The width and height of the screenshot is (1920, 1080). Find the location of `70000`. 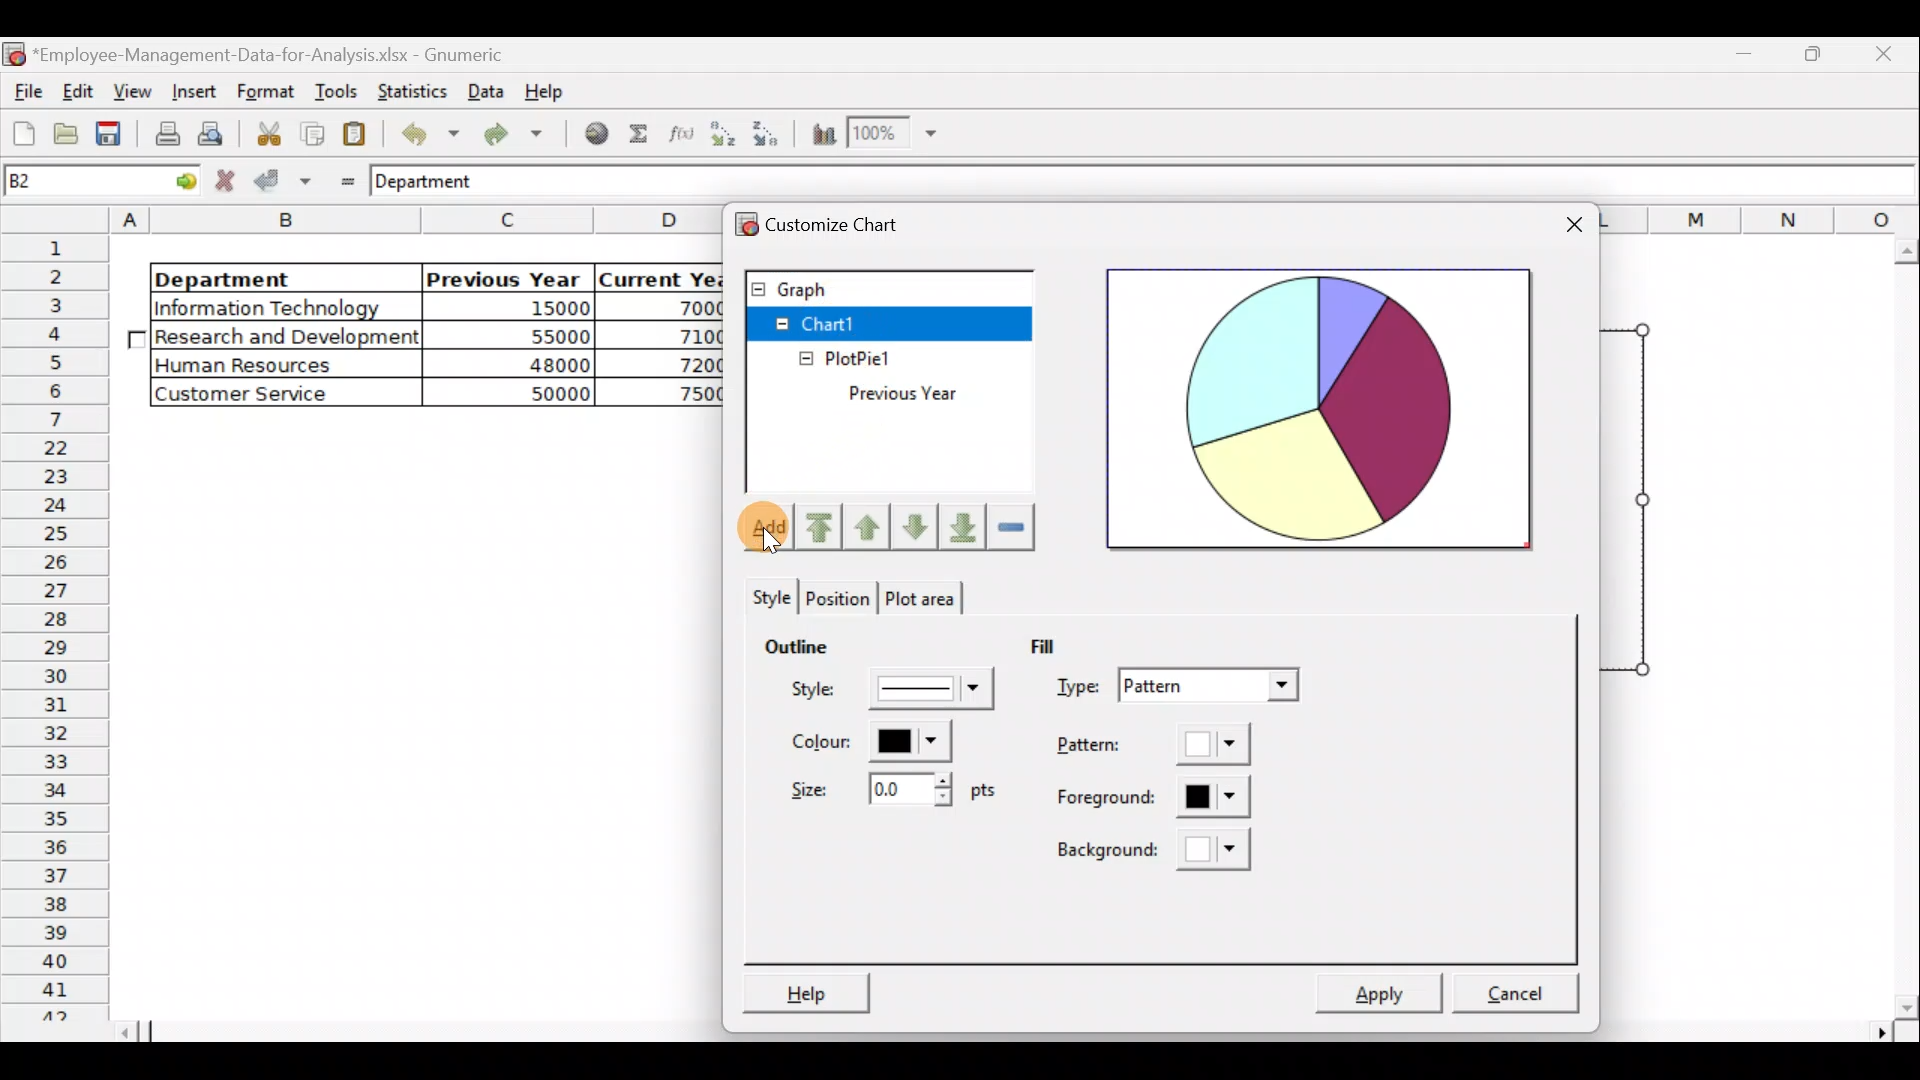

70000 is located at coordinates (683, 307).